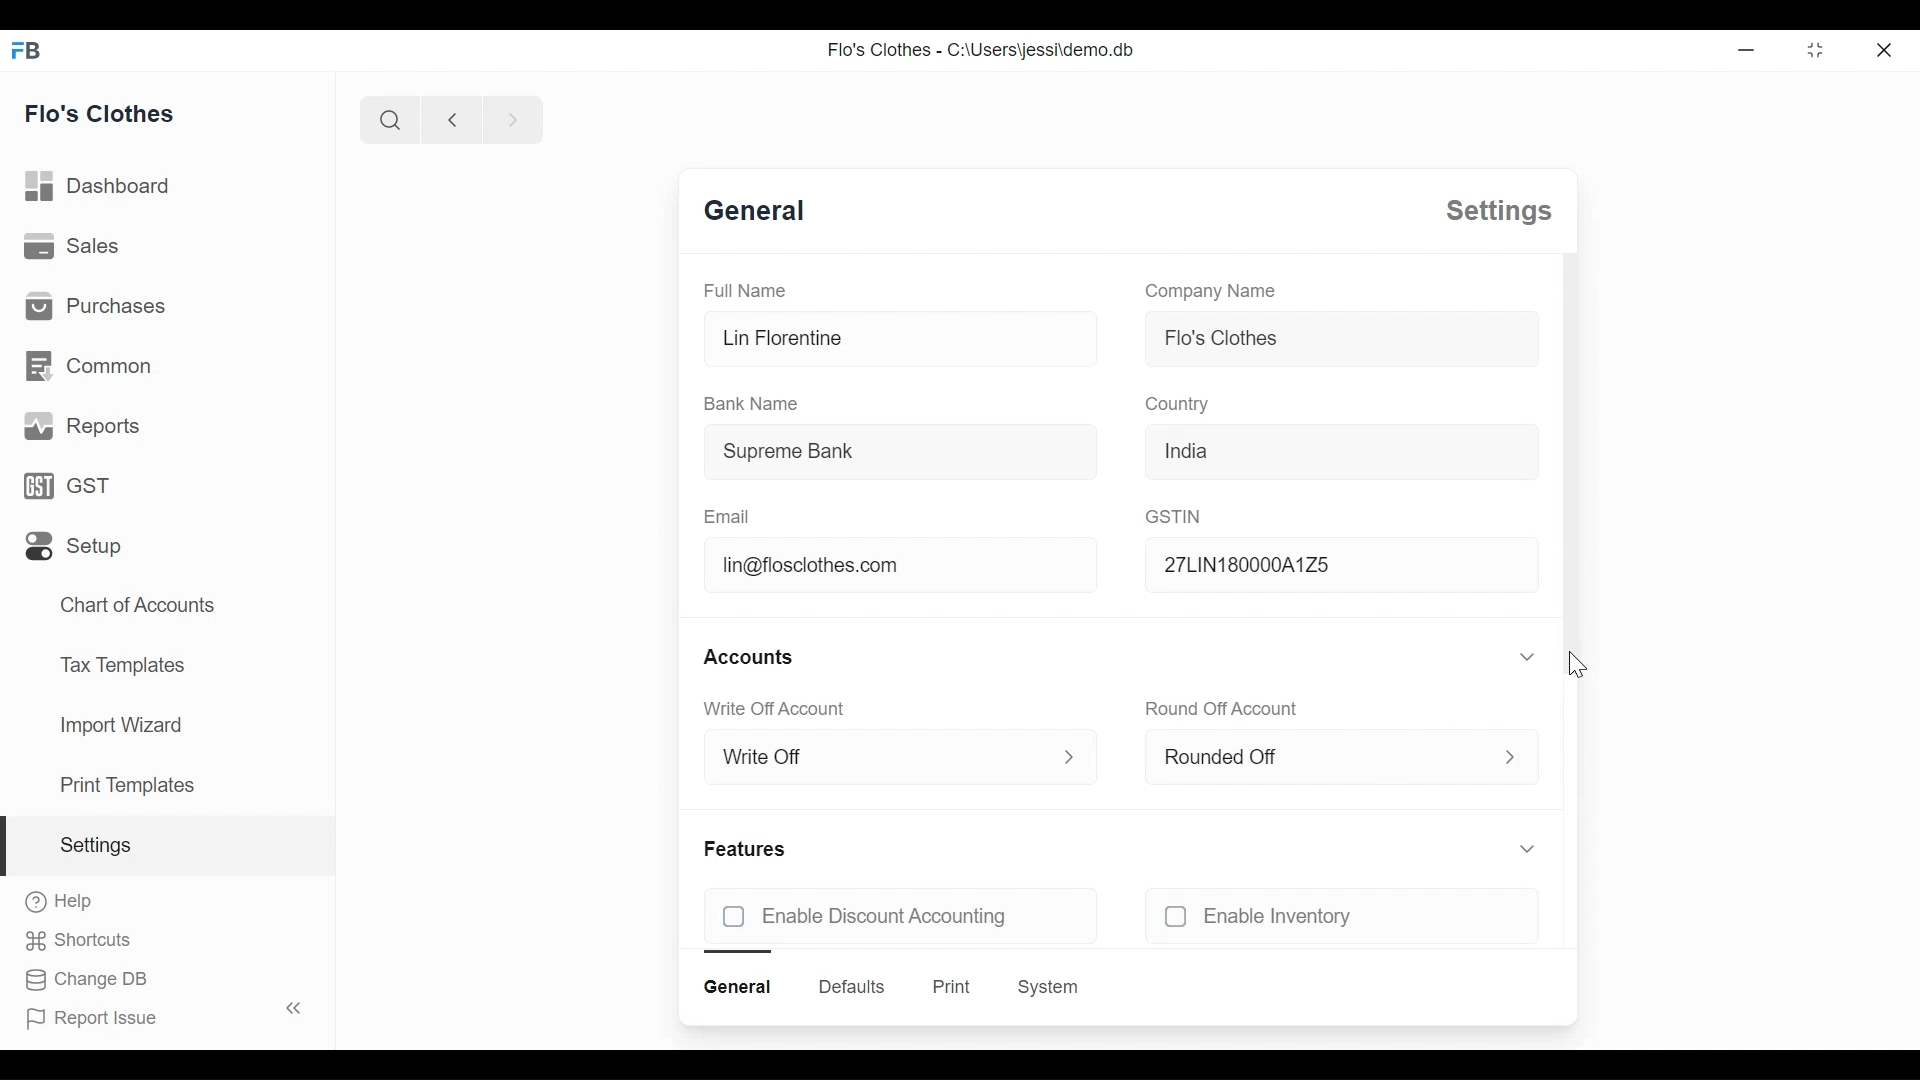 The width and height of the screenshot is (1920, 1080). What do you see at coordinates (1176, 515) in the screenshot?
I see `GSTIN` at bounding box center [1176, 515].